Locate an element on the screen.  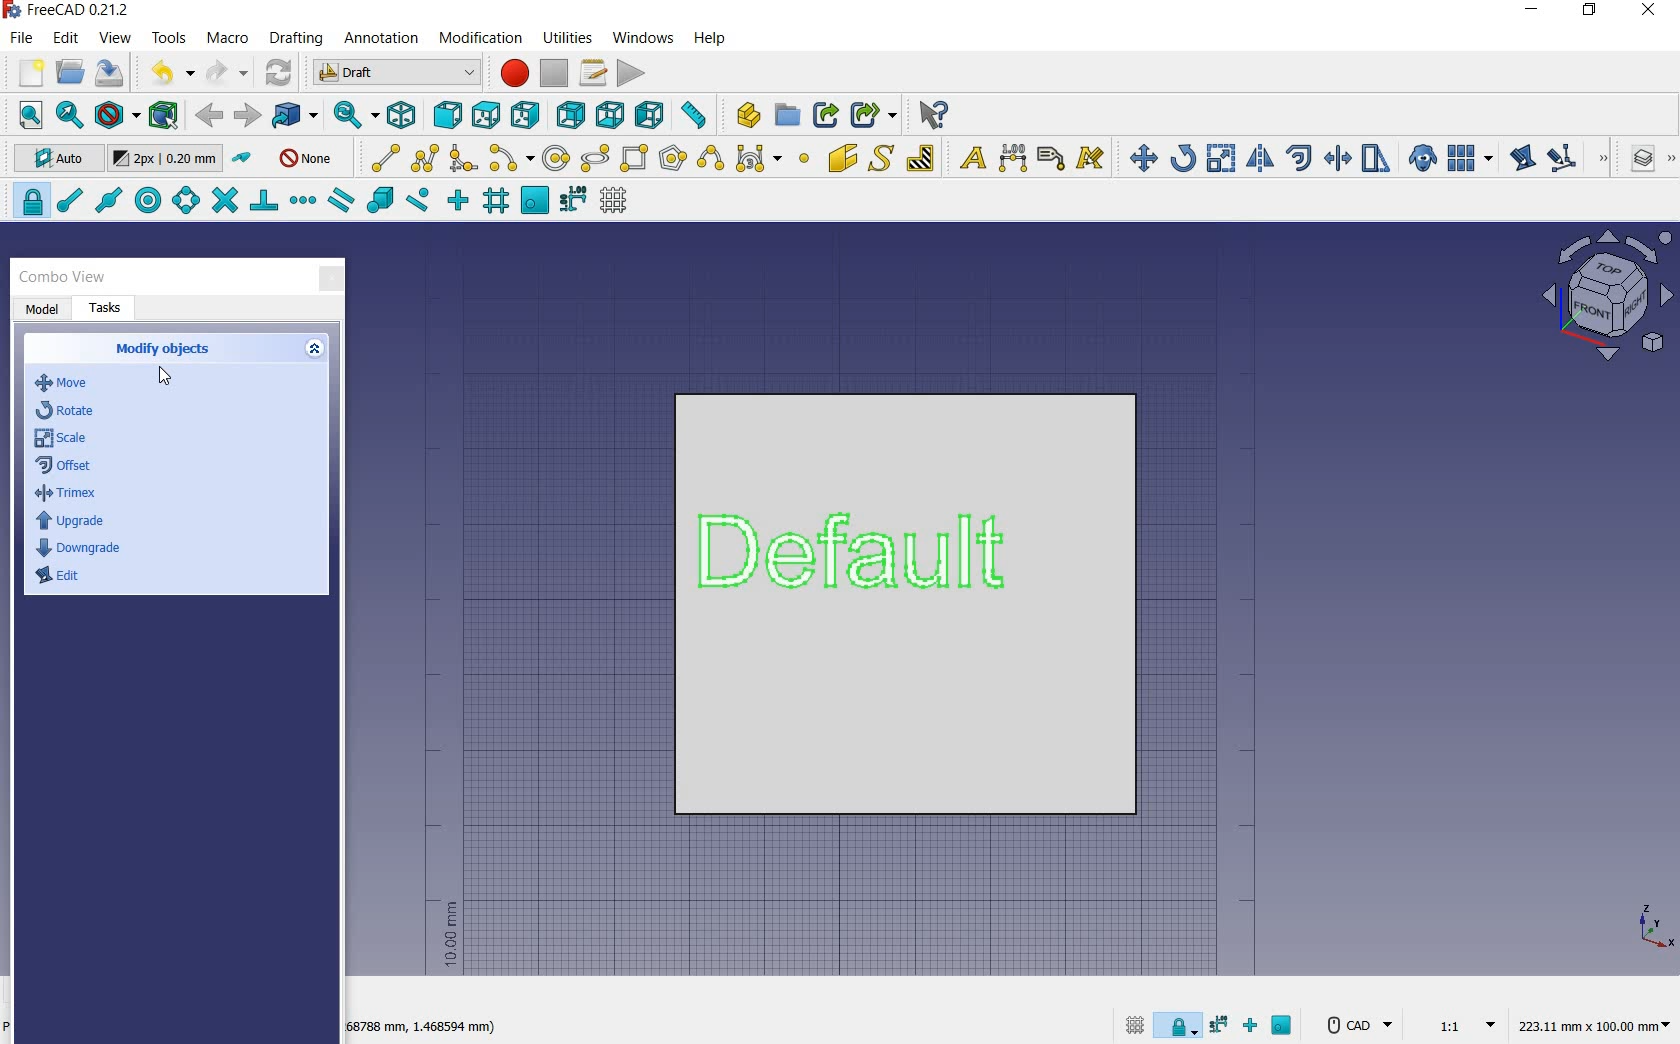
dimension is located at coordinates (1014, 160).